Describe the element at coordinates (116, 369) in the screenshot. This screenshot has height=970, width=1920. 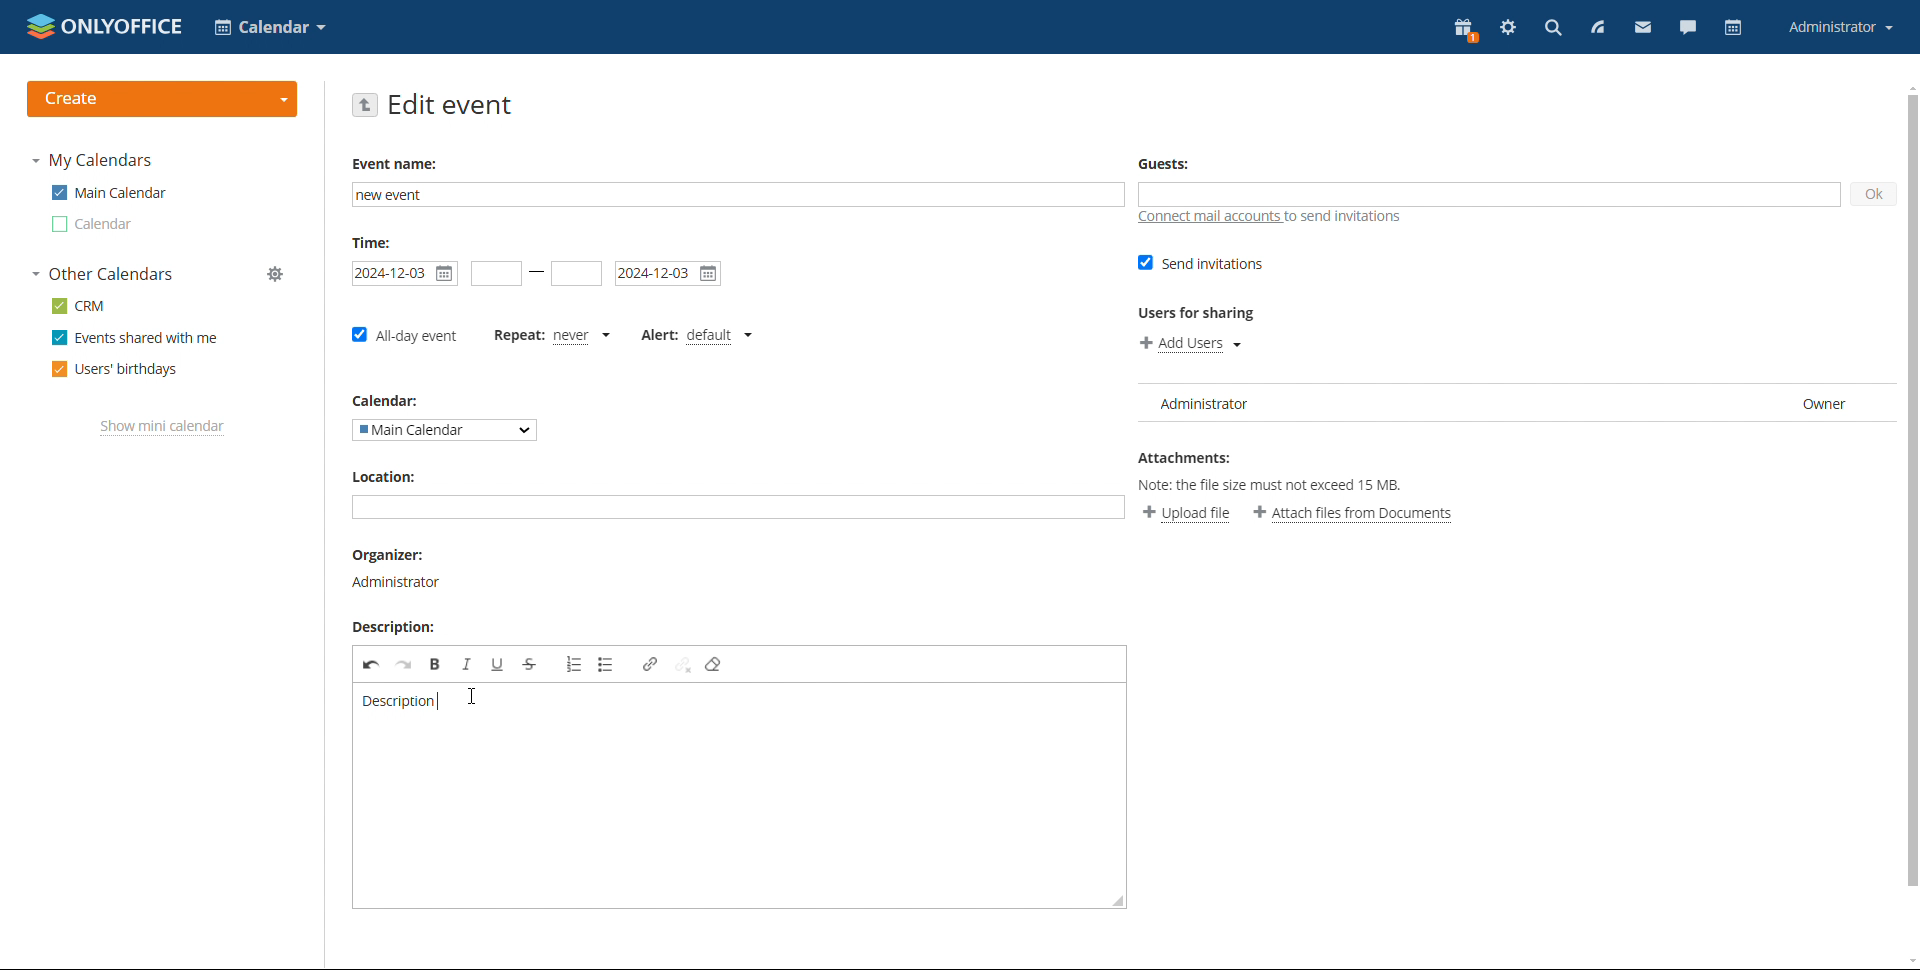
I see `users' birthdays` at that location.